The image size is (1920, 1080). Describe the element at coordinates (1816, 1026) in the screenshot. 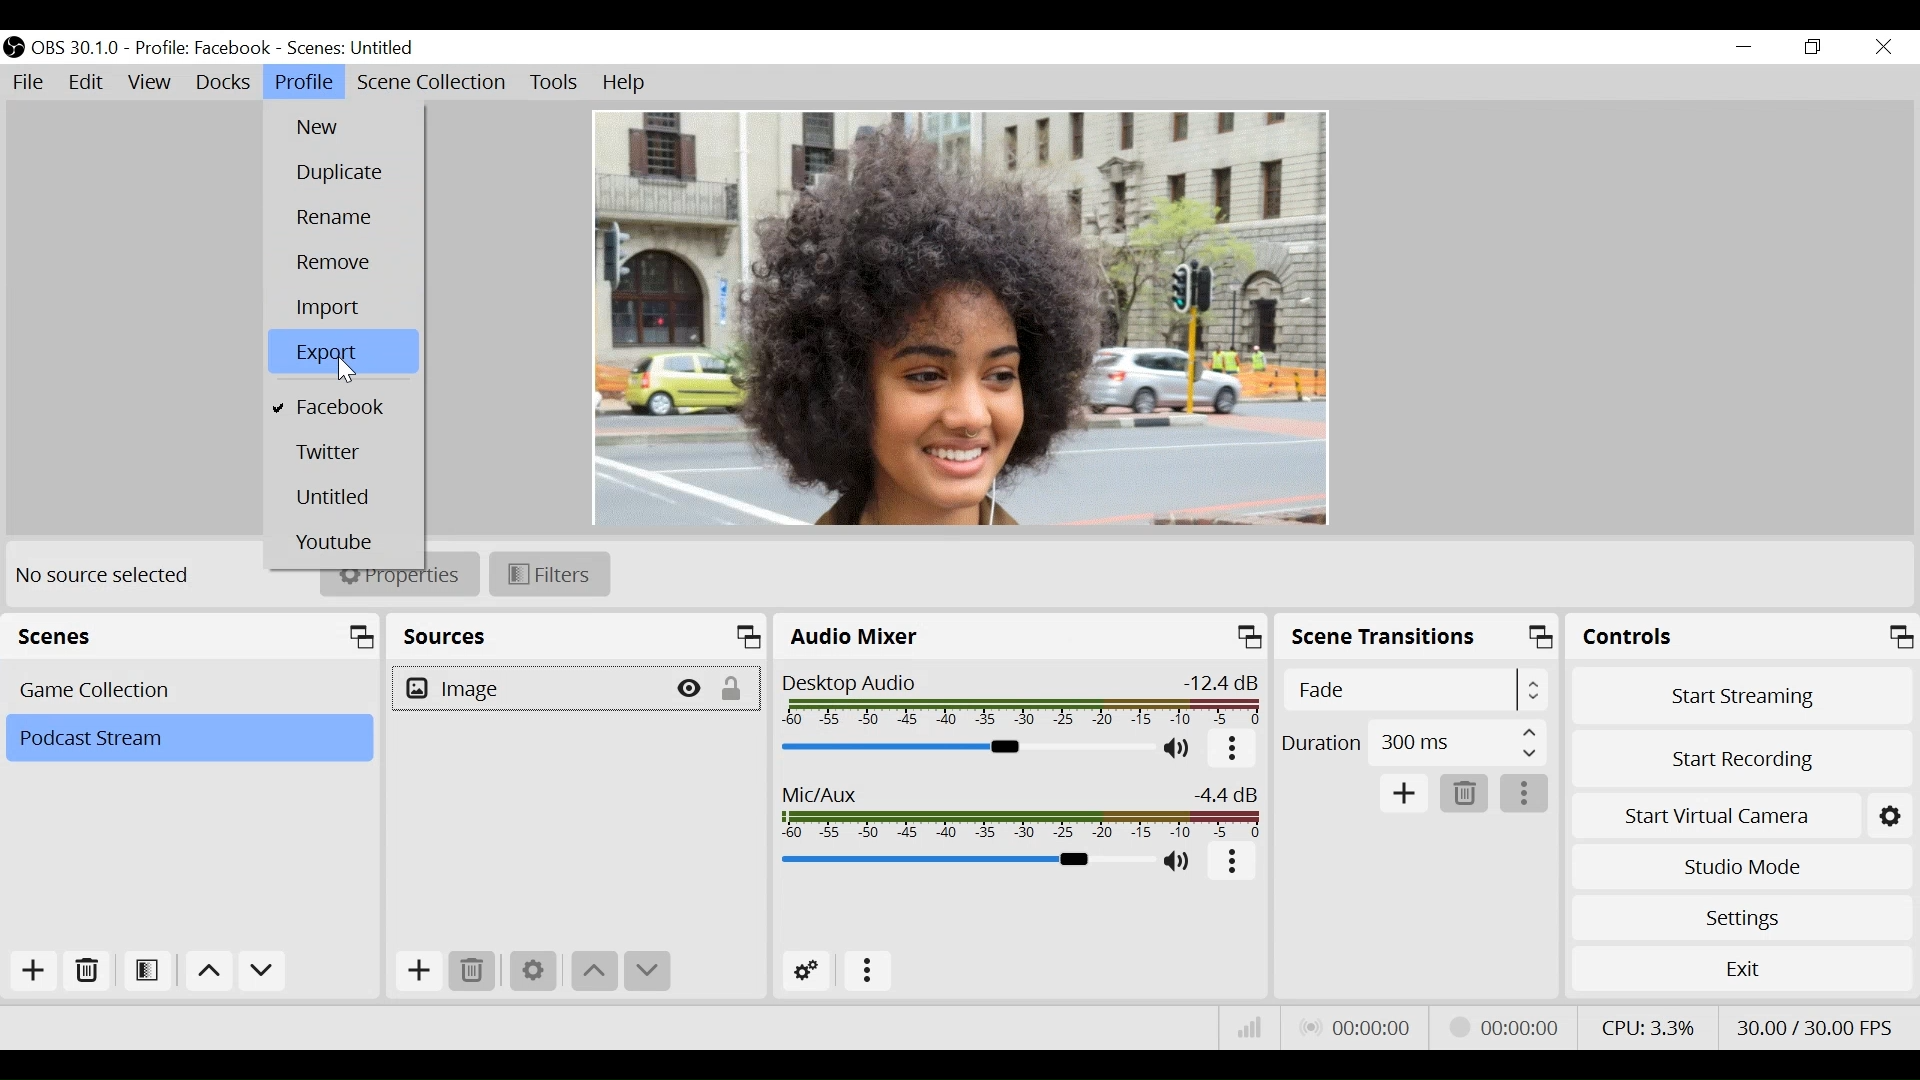

I see `Frame Per Second` at that location.